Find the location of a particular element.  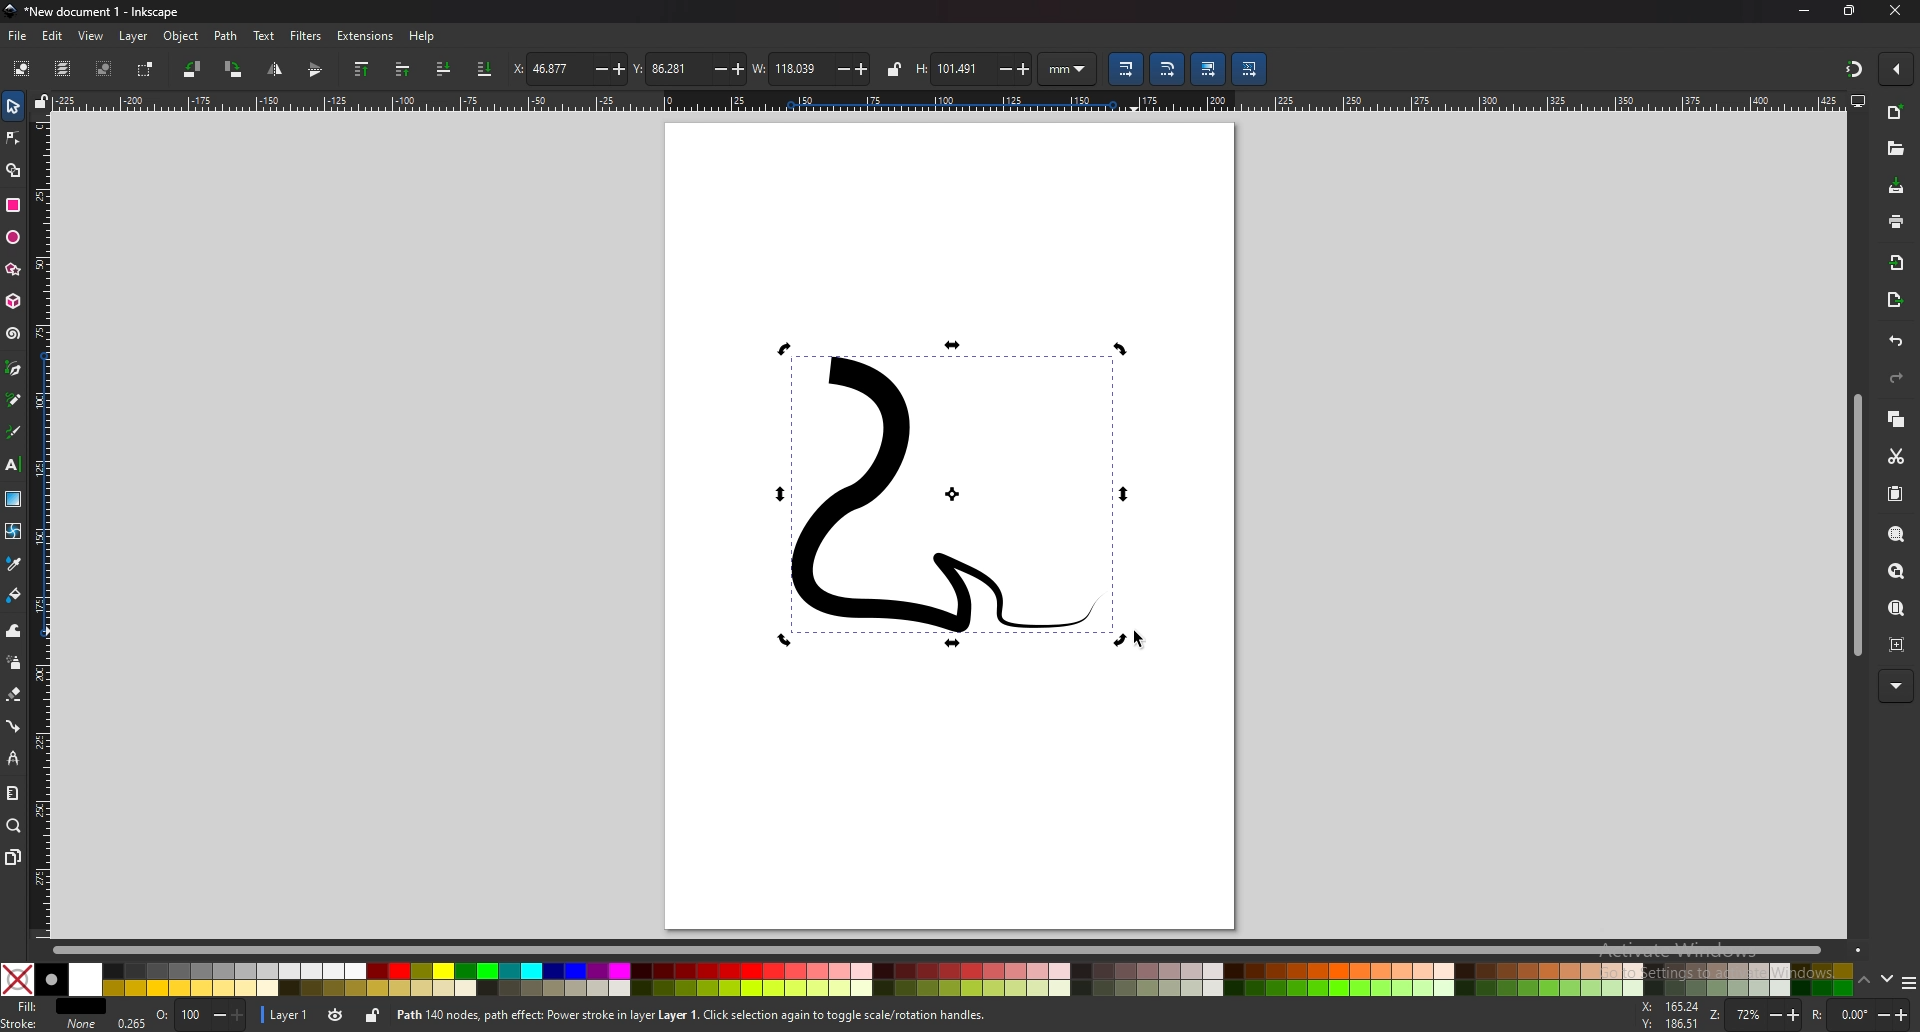

rotate 90 degree cw is located at coordinates (234, 69).